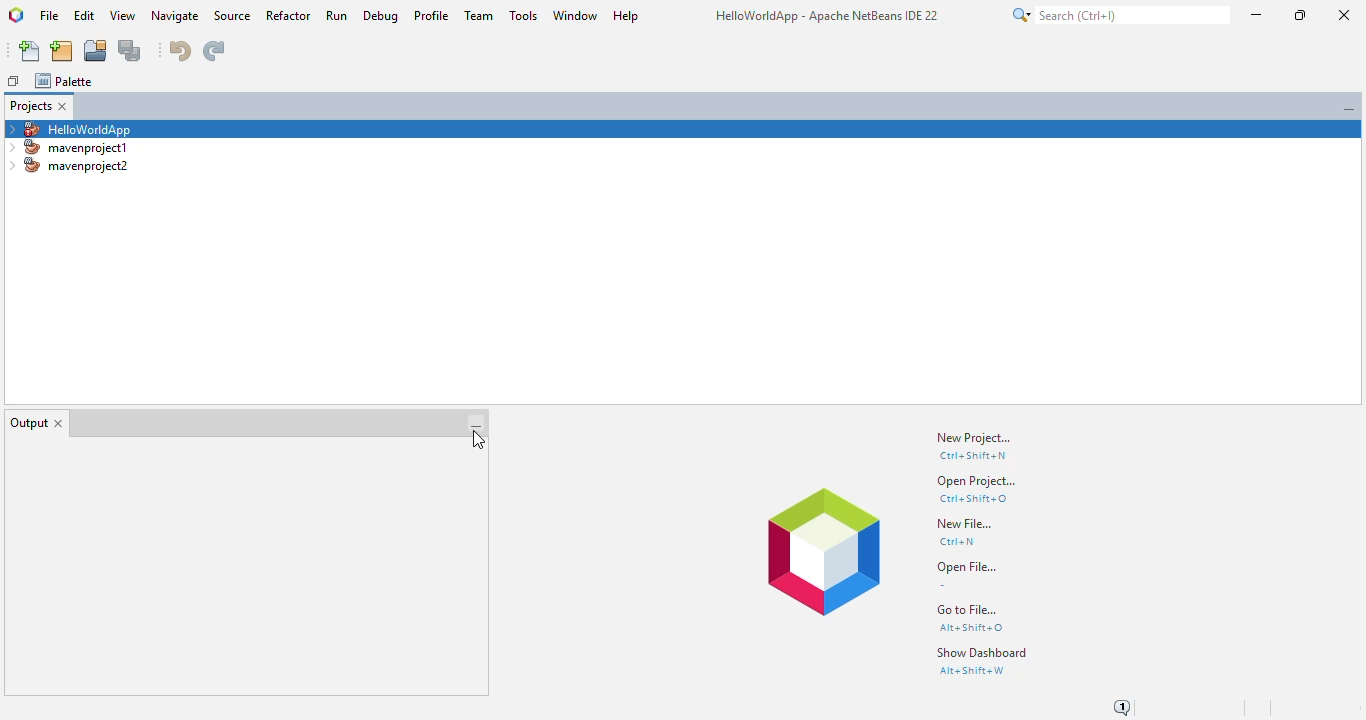  Describe the element at coordinates (972, 628) in the screenshot. I see `shortcut for go to file` at that location.